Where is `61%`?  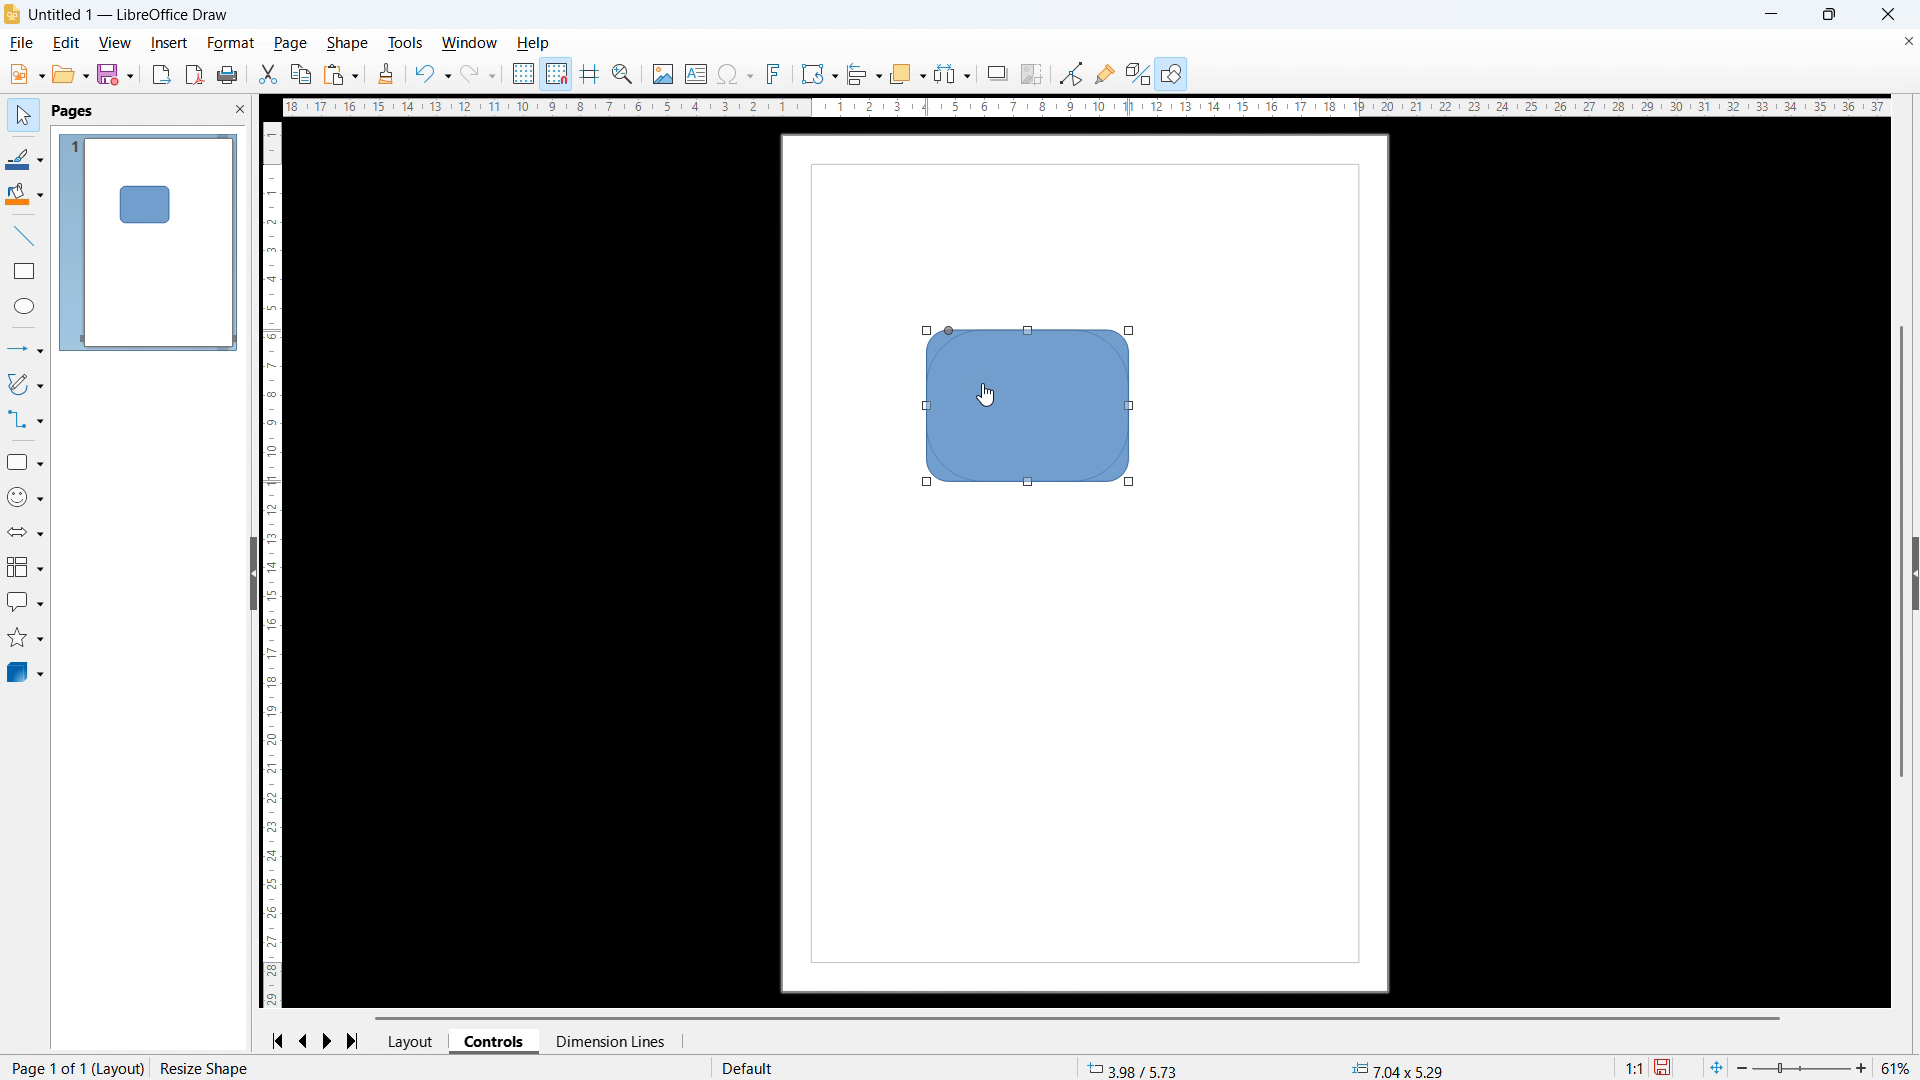
61% is located at coordinates (1897, 1068).